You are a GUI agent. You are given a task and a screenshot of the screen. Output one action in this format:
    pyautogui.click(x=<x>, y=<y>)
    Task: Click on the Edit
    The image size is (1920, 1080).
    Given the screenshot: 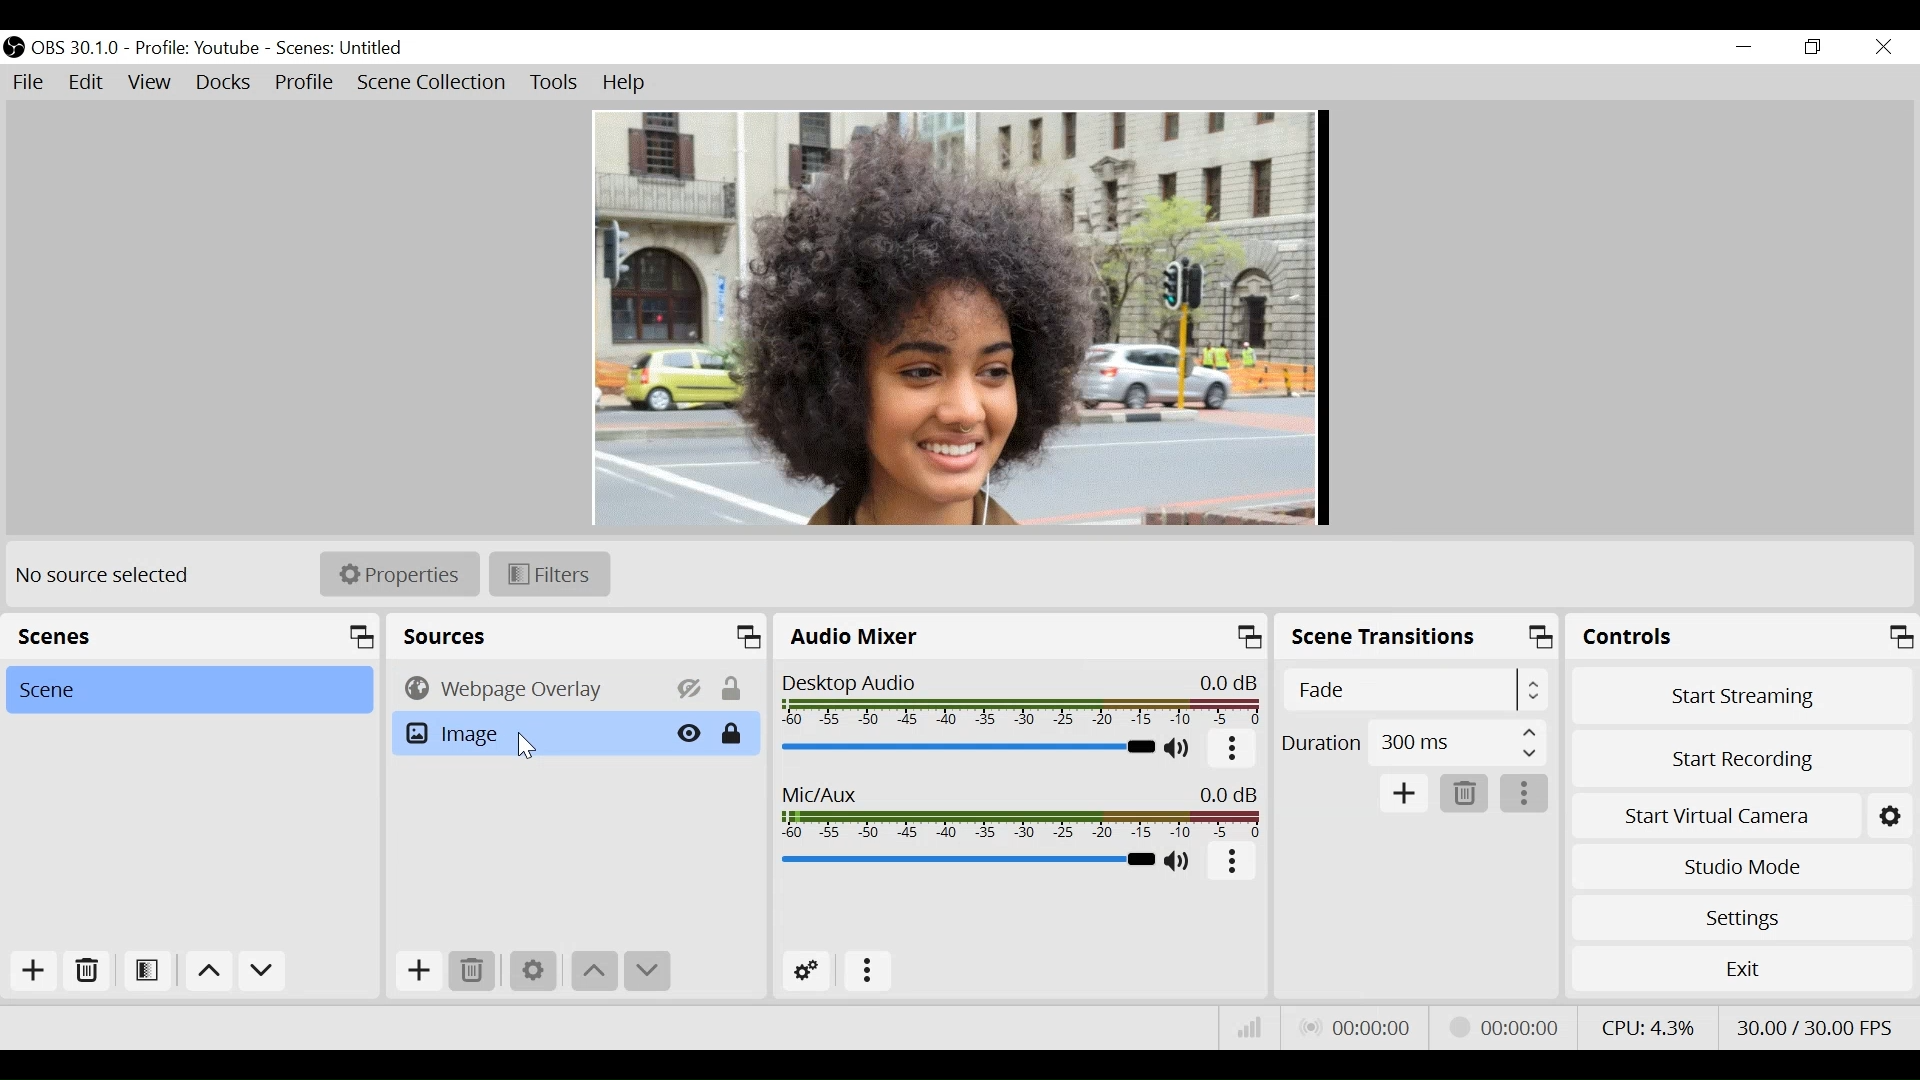 What is the action you would take?
    pyautogui.click(x=87, y=82)
    